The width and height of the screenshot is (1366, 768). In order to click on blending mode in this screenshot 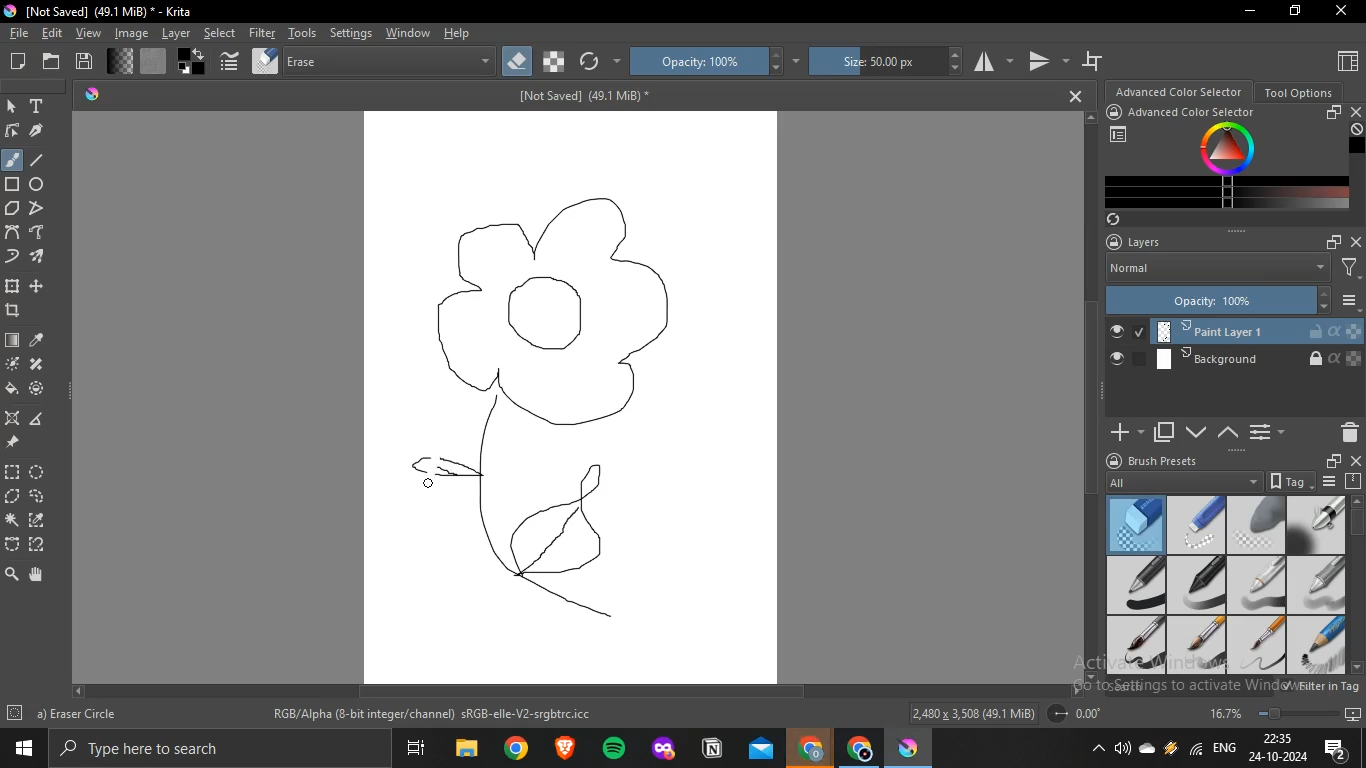, I will do `click(390, 62)`.